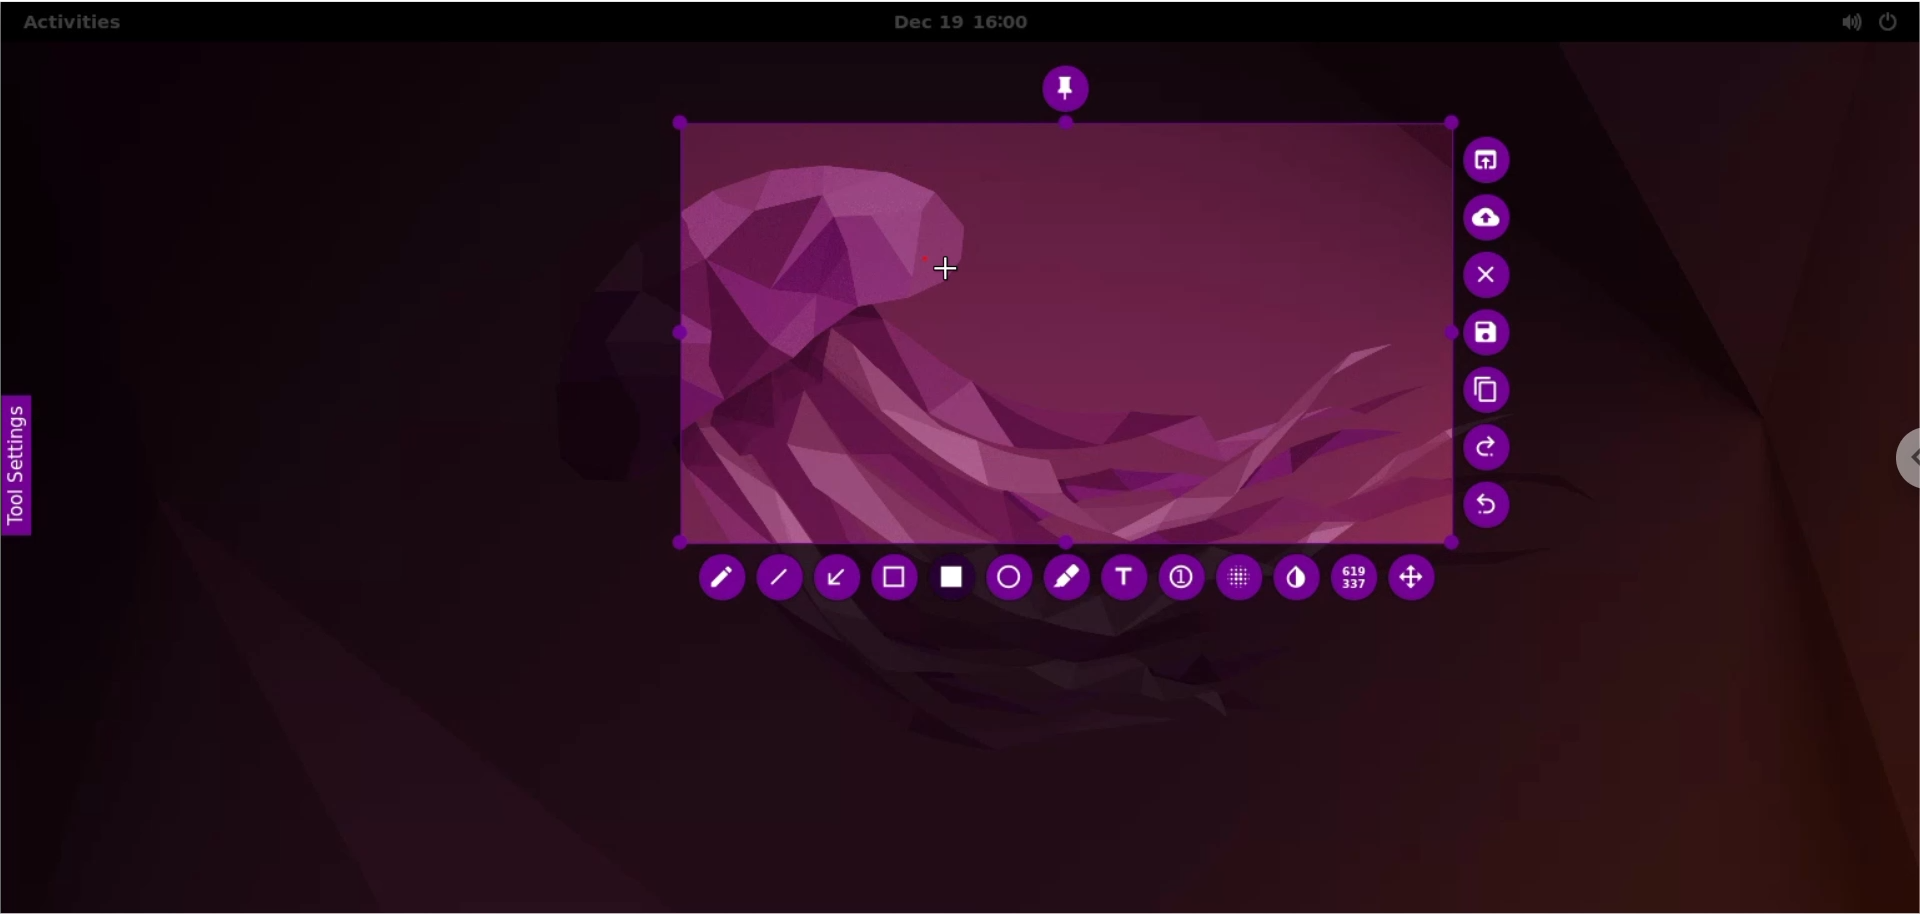 This screenshot has height=914, width=1920. What do you see at coordinates (1123, 579) in the screenshot?
I see `text tool` at bounding box center [1123, 579].